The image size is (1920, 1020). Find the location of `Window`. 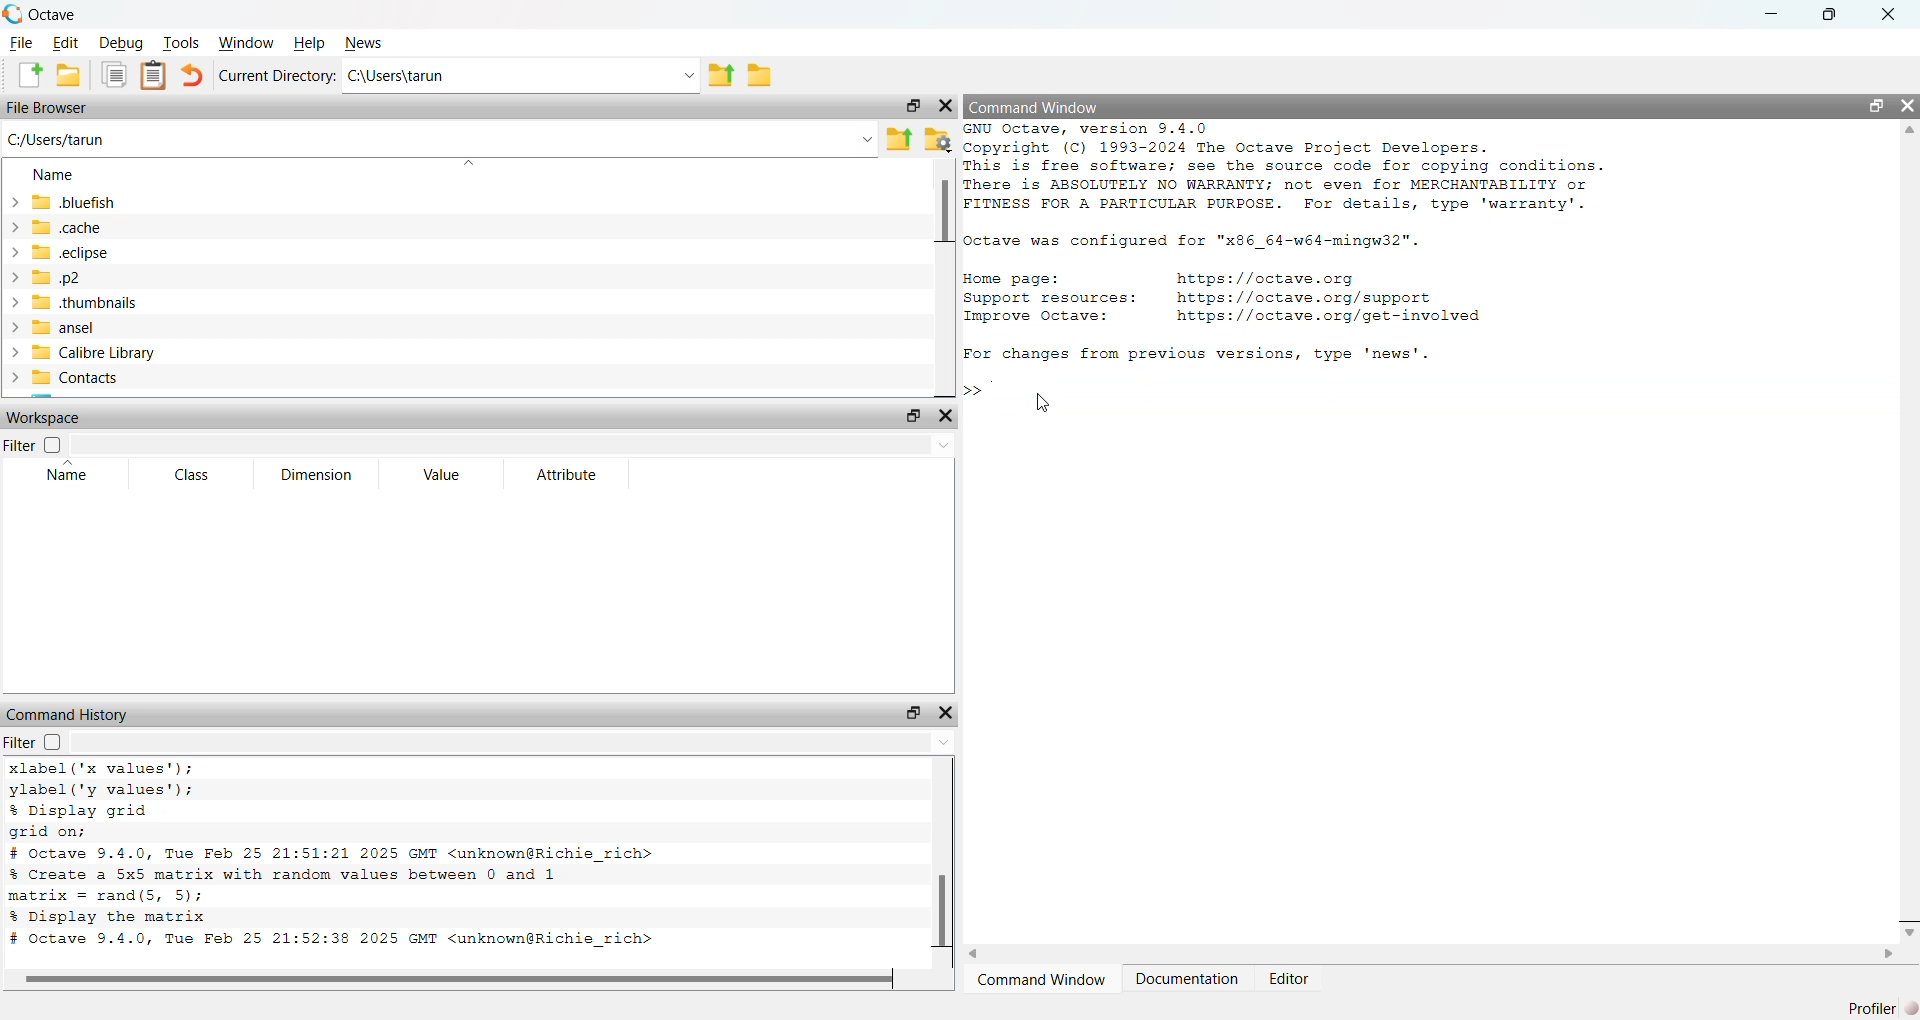

Window is located at coordinates (250, 42).